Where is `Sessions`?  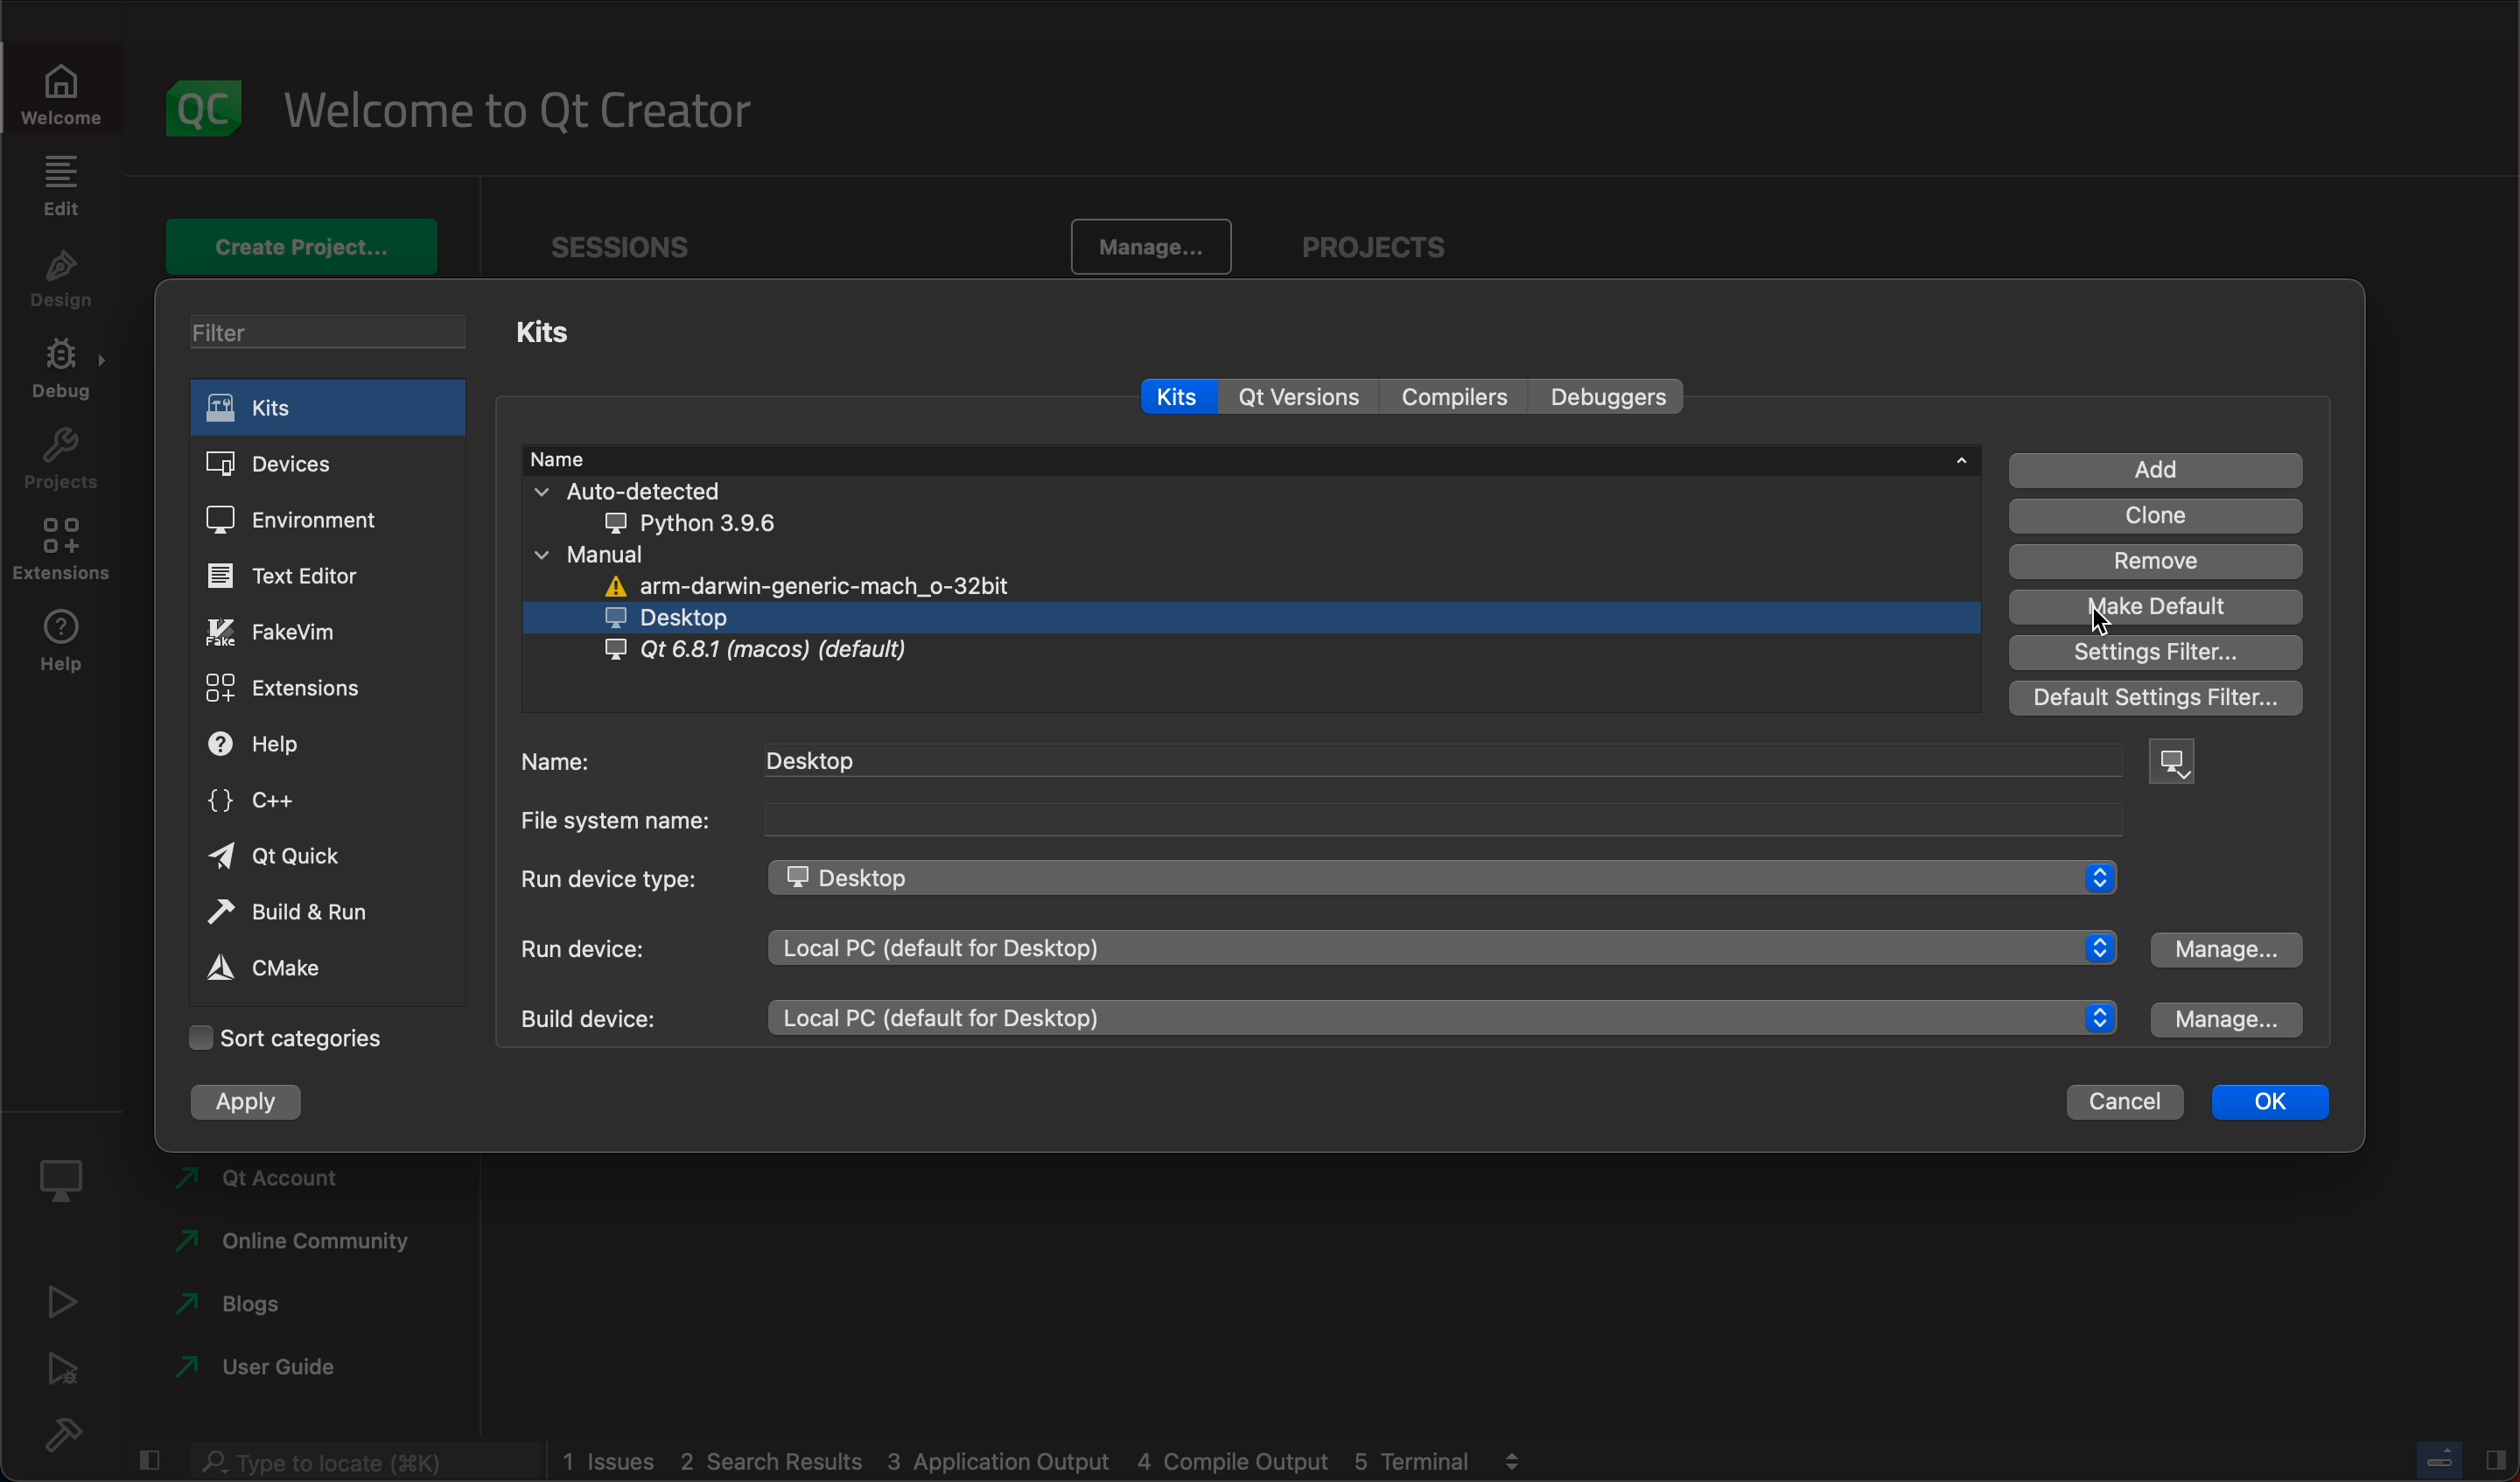
Sessions is located at coordinates (645, 241).